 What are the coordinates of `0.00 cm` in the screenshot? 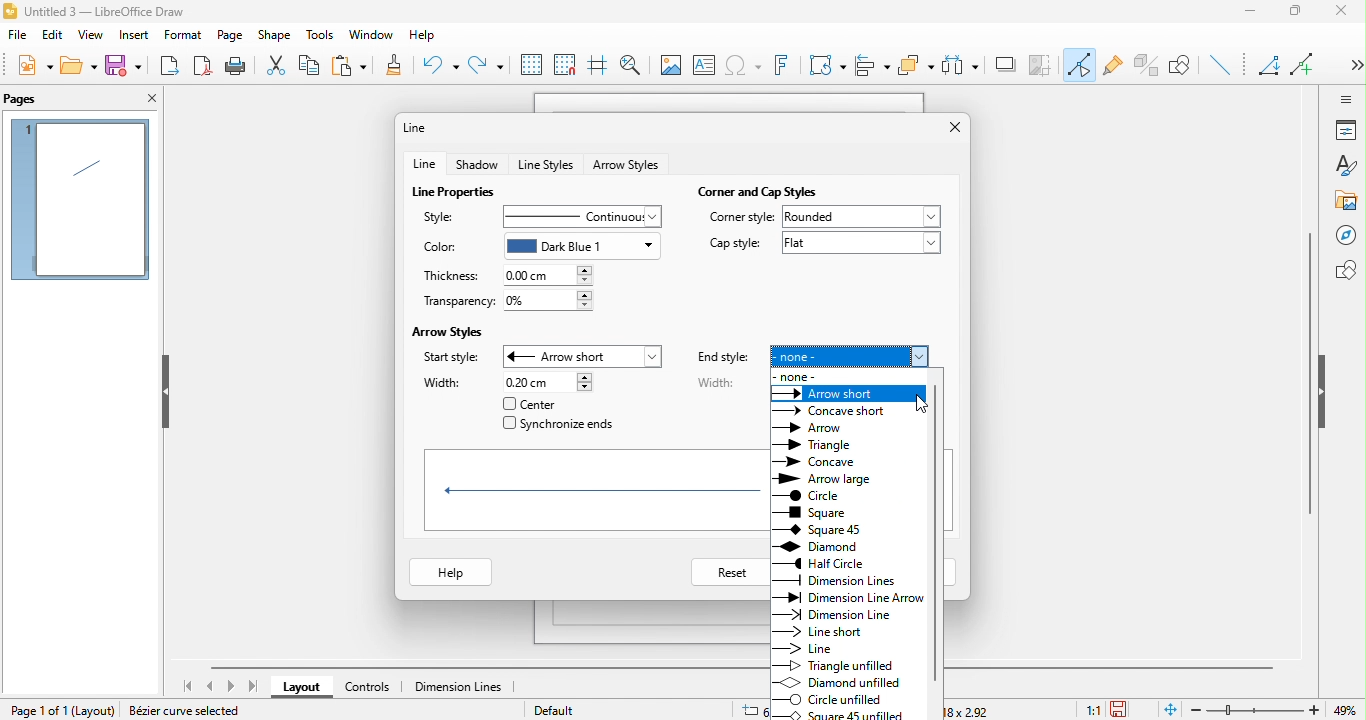 It's located at (550, 275).